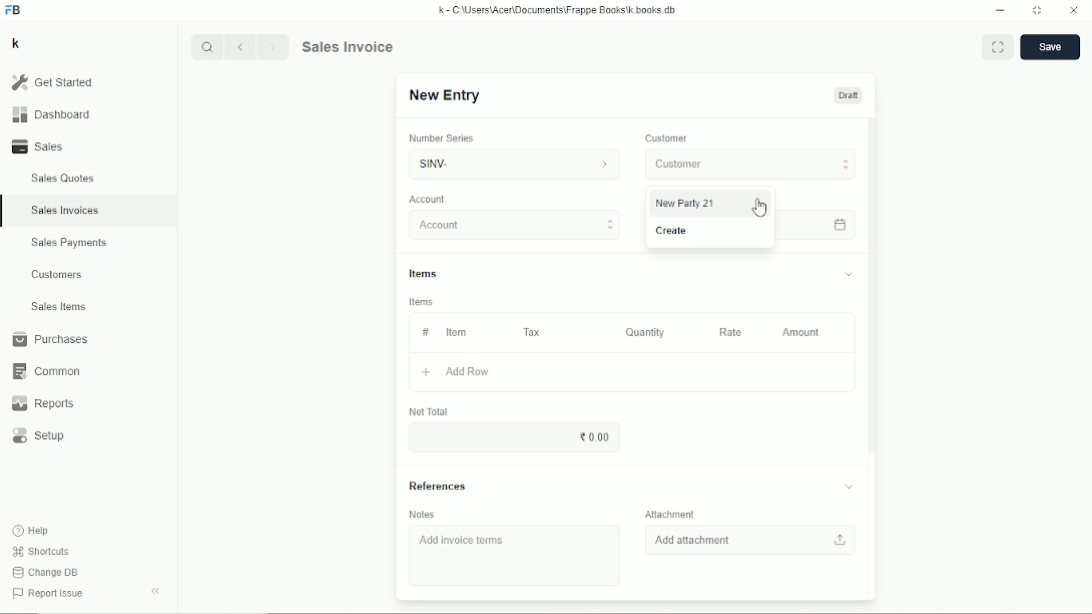 This screenshot has width=1092, height=614. I want to click on New entry, so click(445, 96).